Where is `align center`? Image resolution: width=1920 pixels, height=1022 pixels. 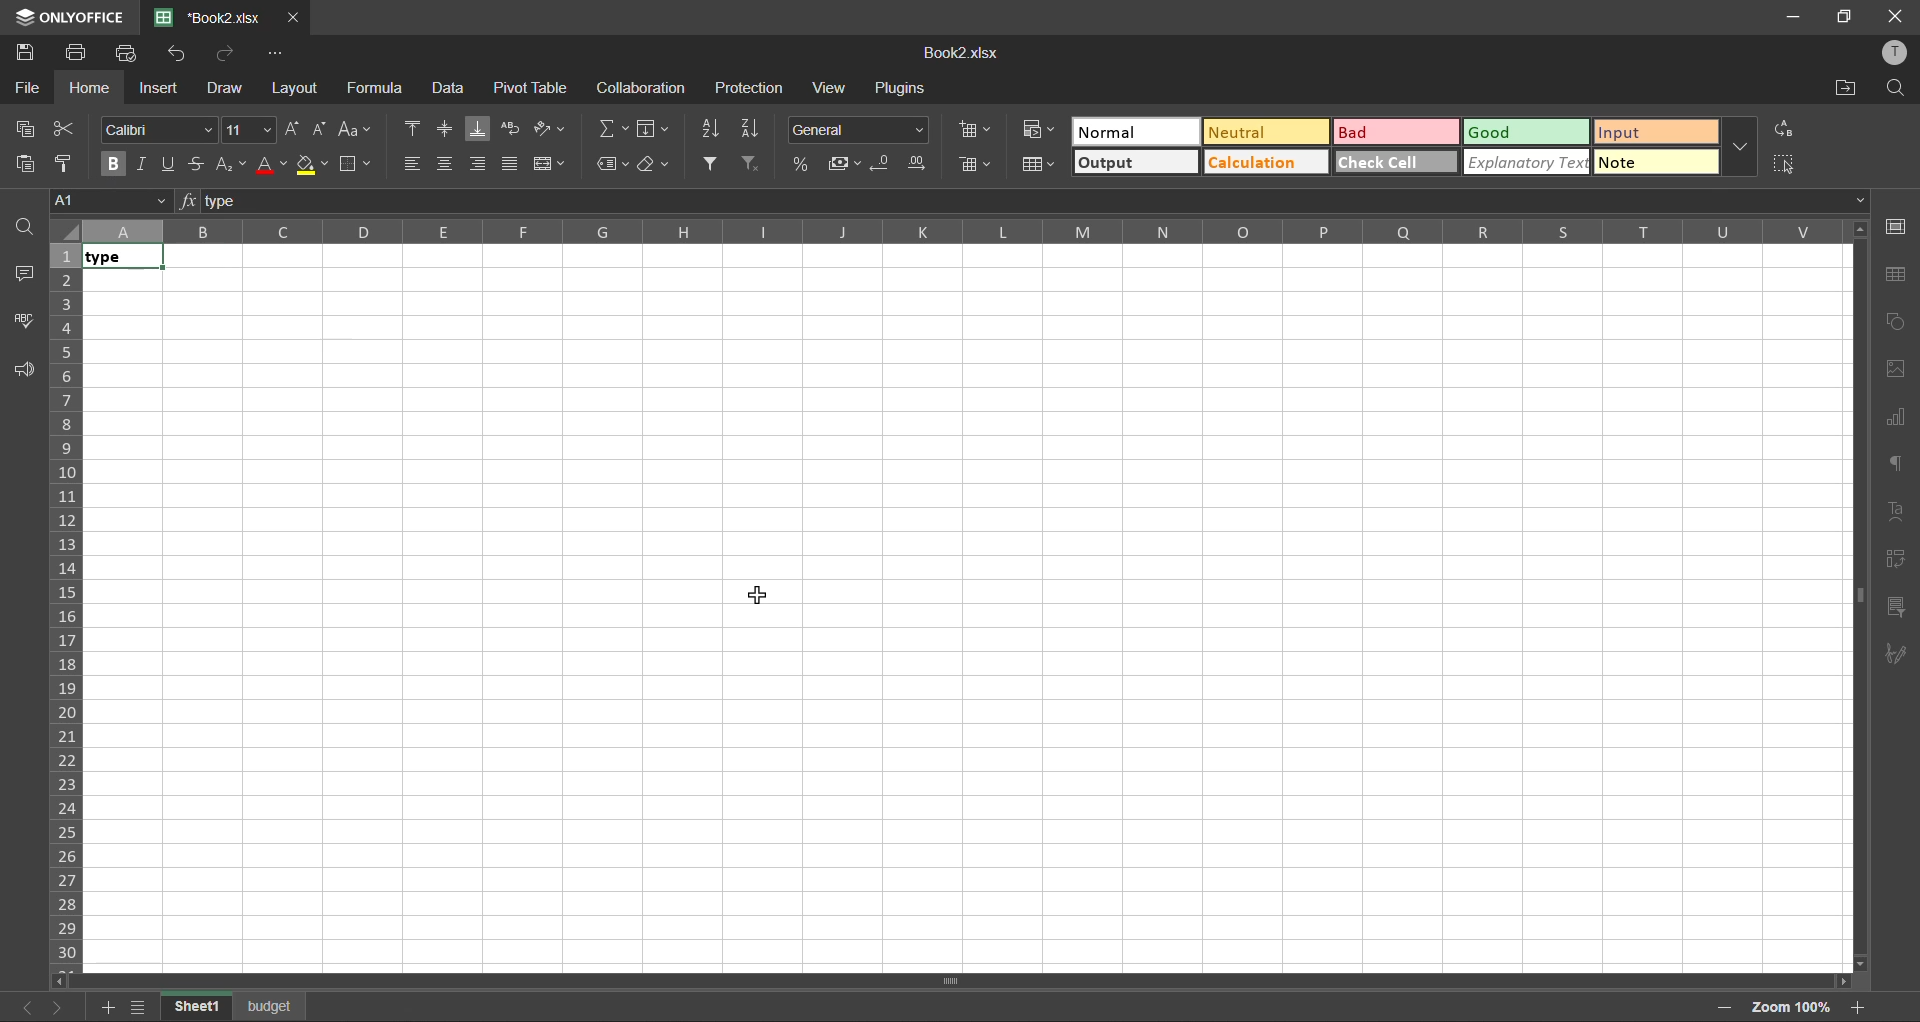
align center is located at coordinates (445, 162).